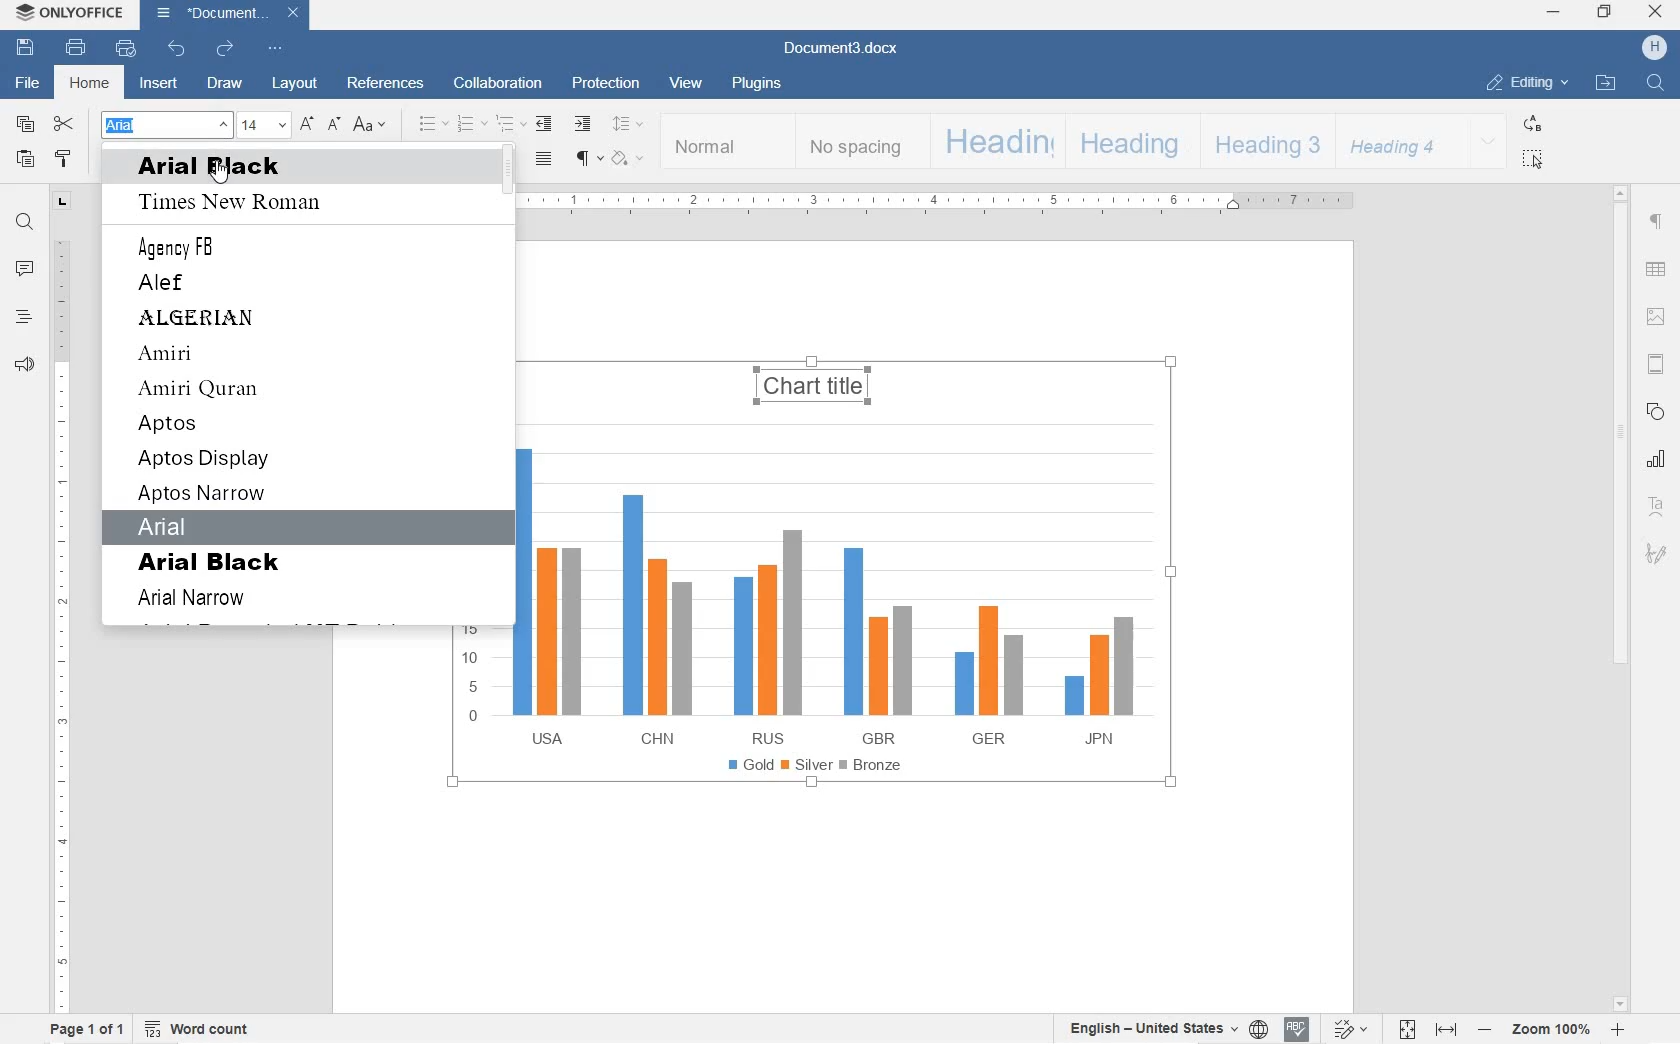 Image resolution: width=1680 pixels, height=1044 pixels. Describe the element at coordinates (1656, 269) in the screenshot. I see `TABLE SETTINGS` at that location.